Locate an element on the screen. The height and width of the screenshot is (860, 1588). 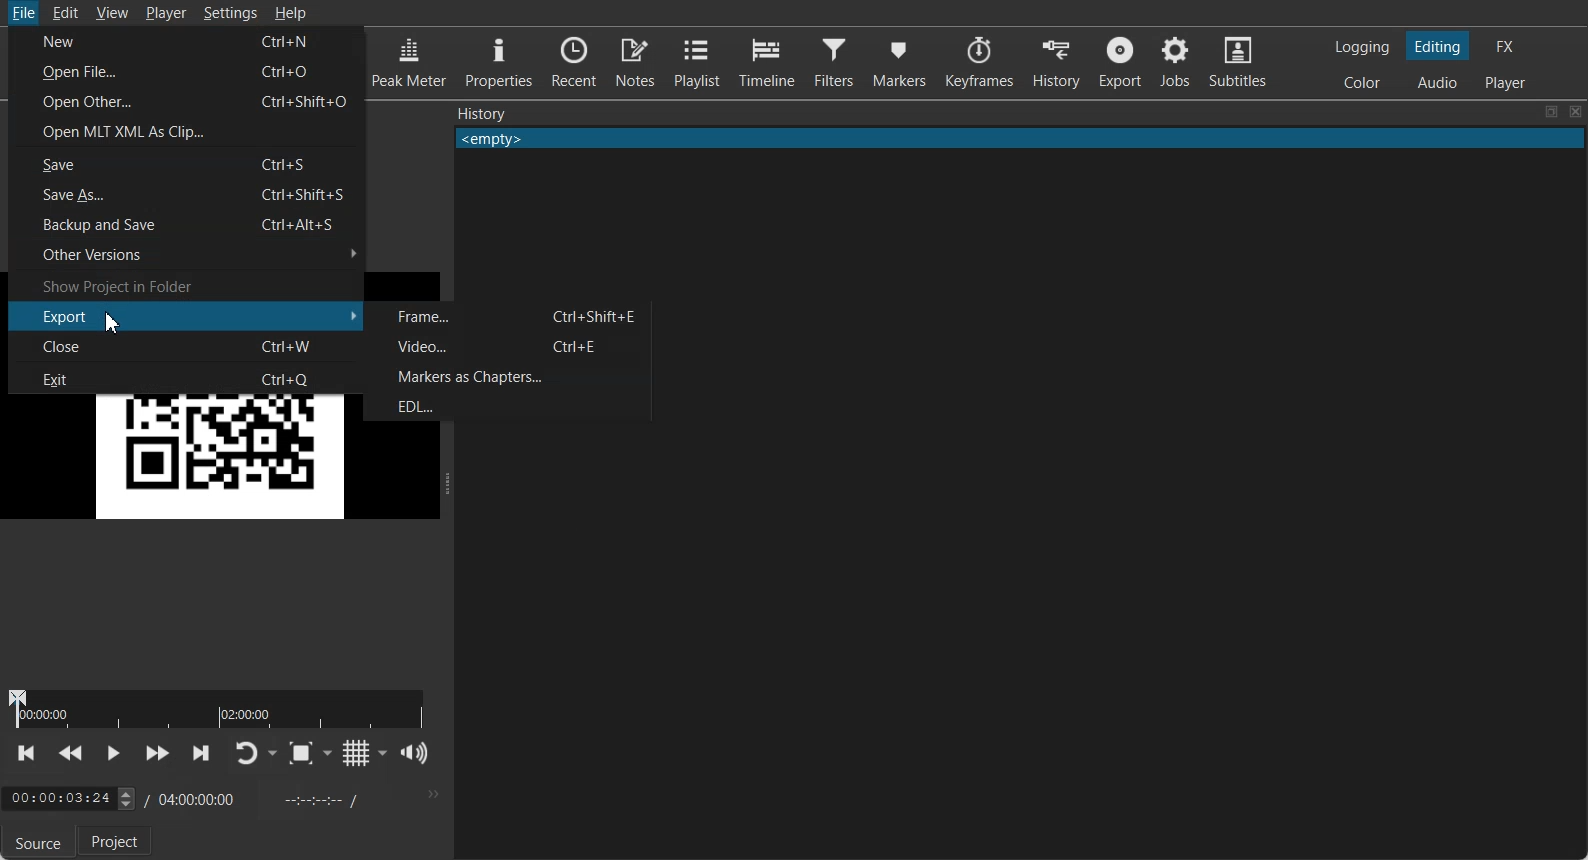
Ctrl+0 is located at coordinates (290, 73).